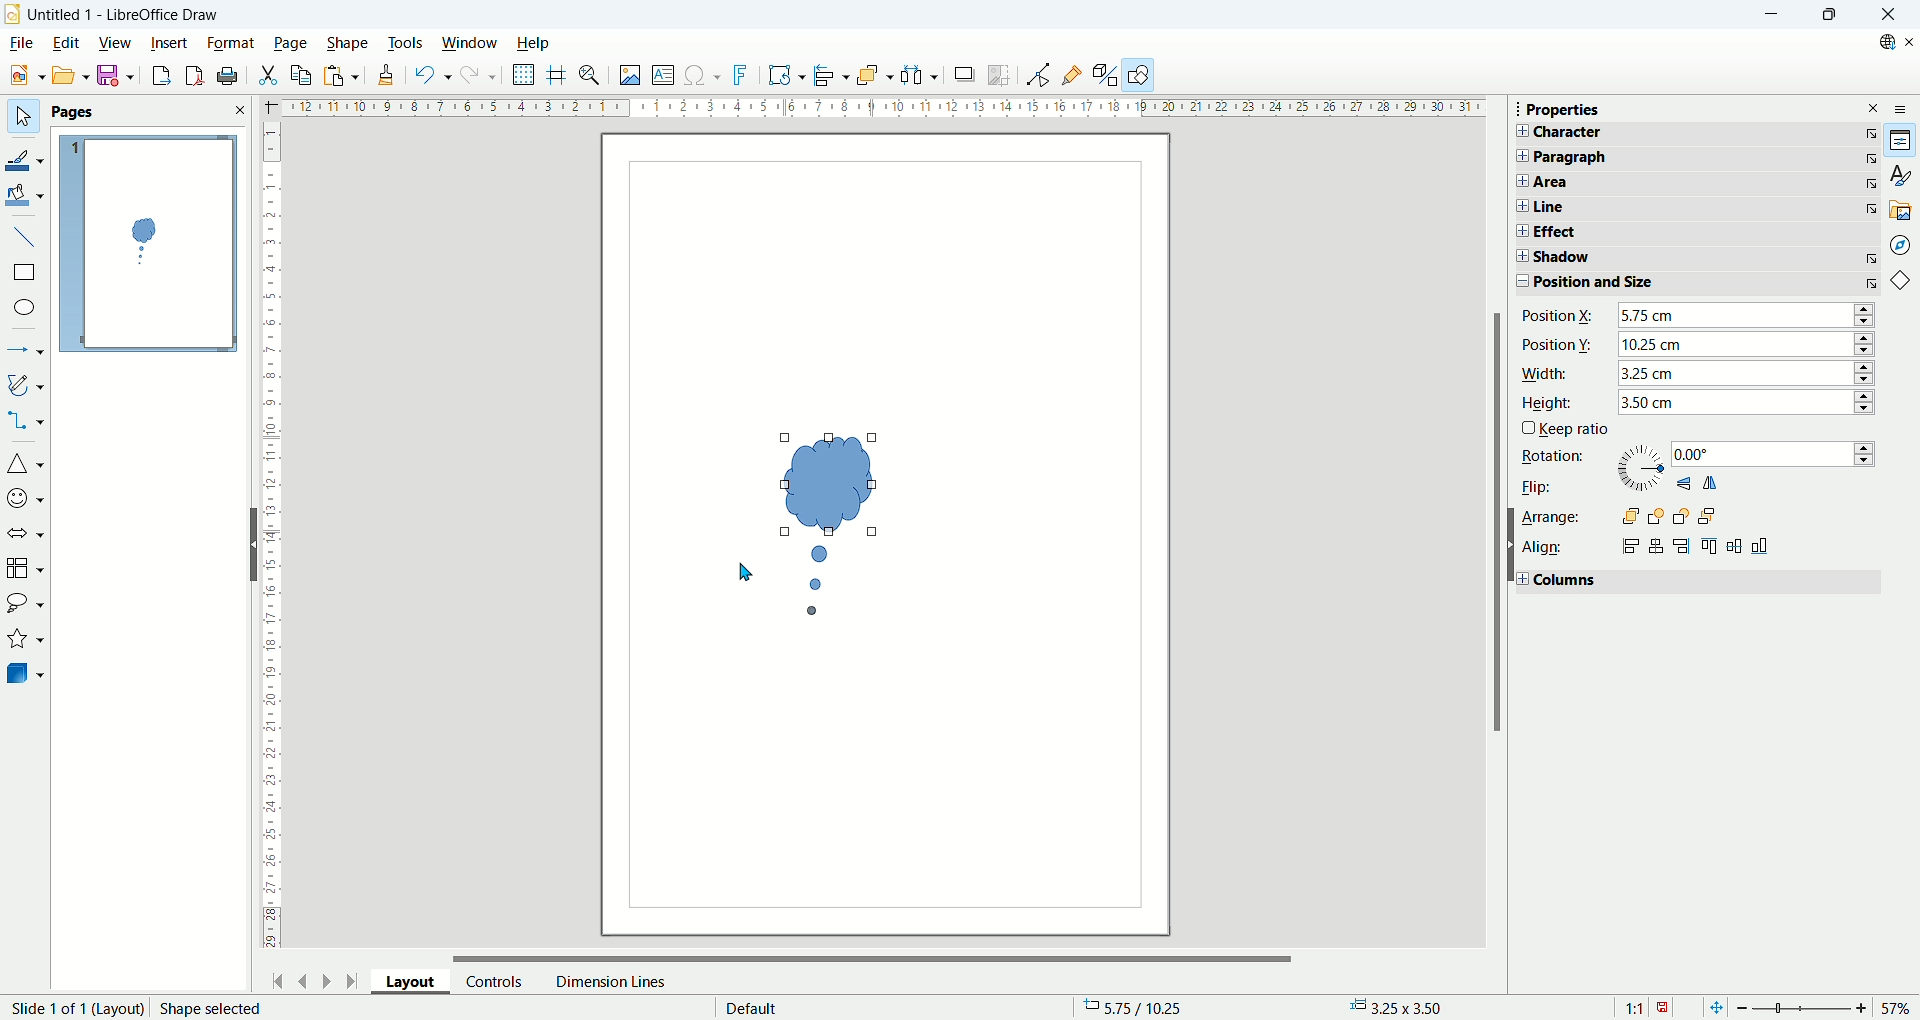  What do you see at coordinates (1908, 42) in the screenshot?
I see `Close document` at bounding box center [1908, 42].